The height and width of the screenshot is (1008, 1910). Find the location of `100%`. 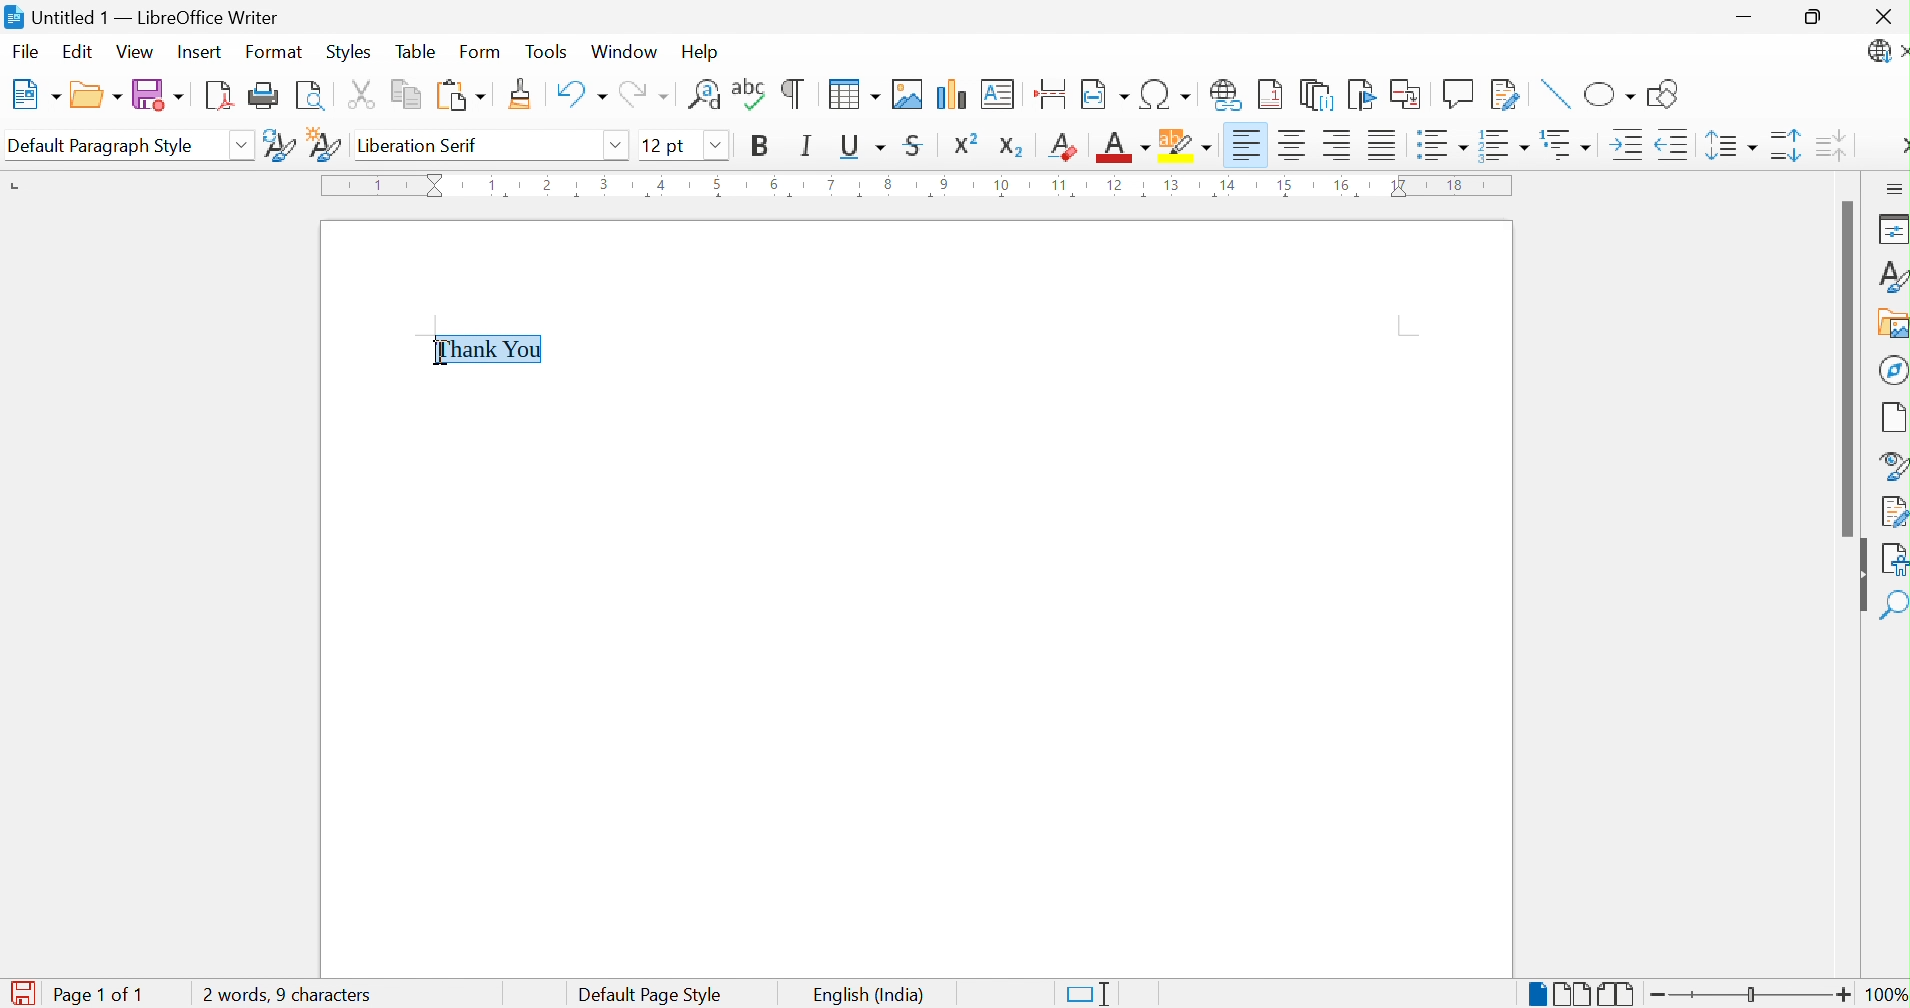

100% is located at coordinates (1886, 994).